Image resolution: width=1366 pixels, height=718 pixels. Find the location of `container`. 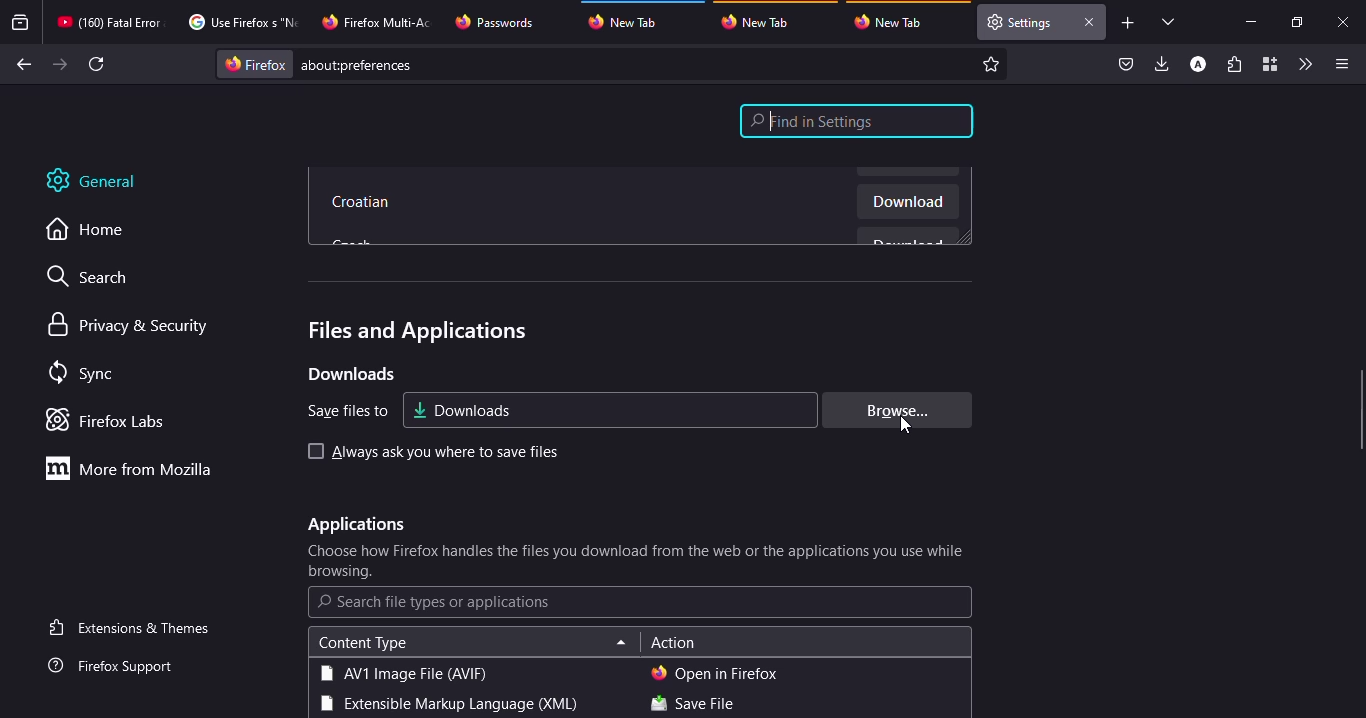

container is located at coordinates (1268, 65).